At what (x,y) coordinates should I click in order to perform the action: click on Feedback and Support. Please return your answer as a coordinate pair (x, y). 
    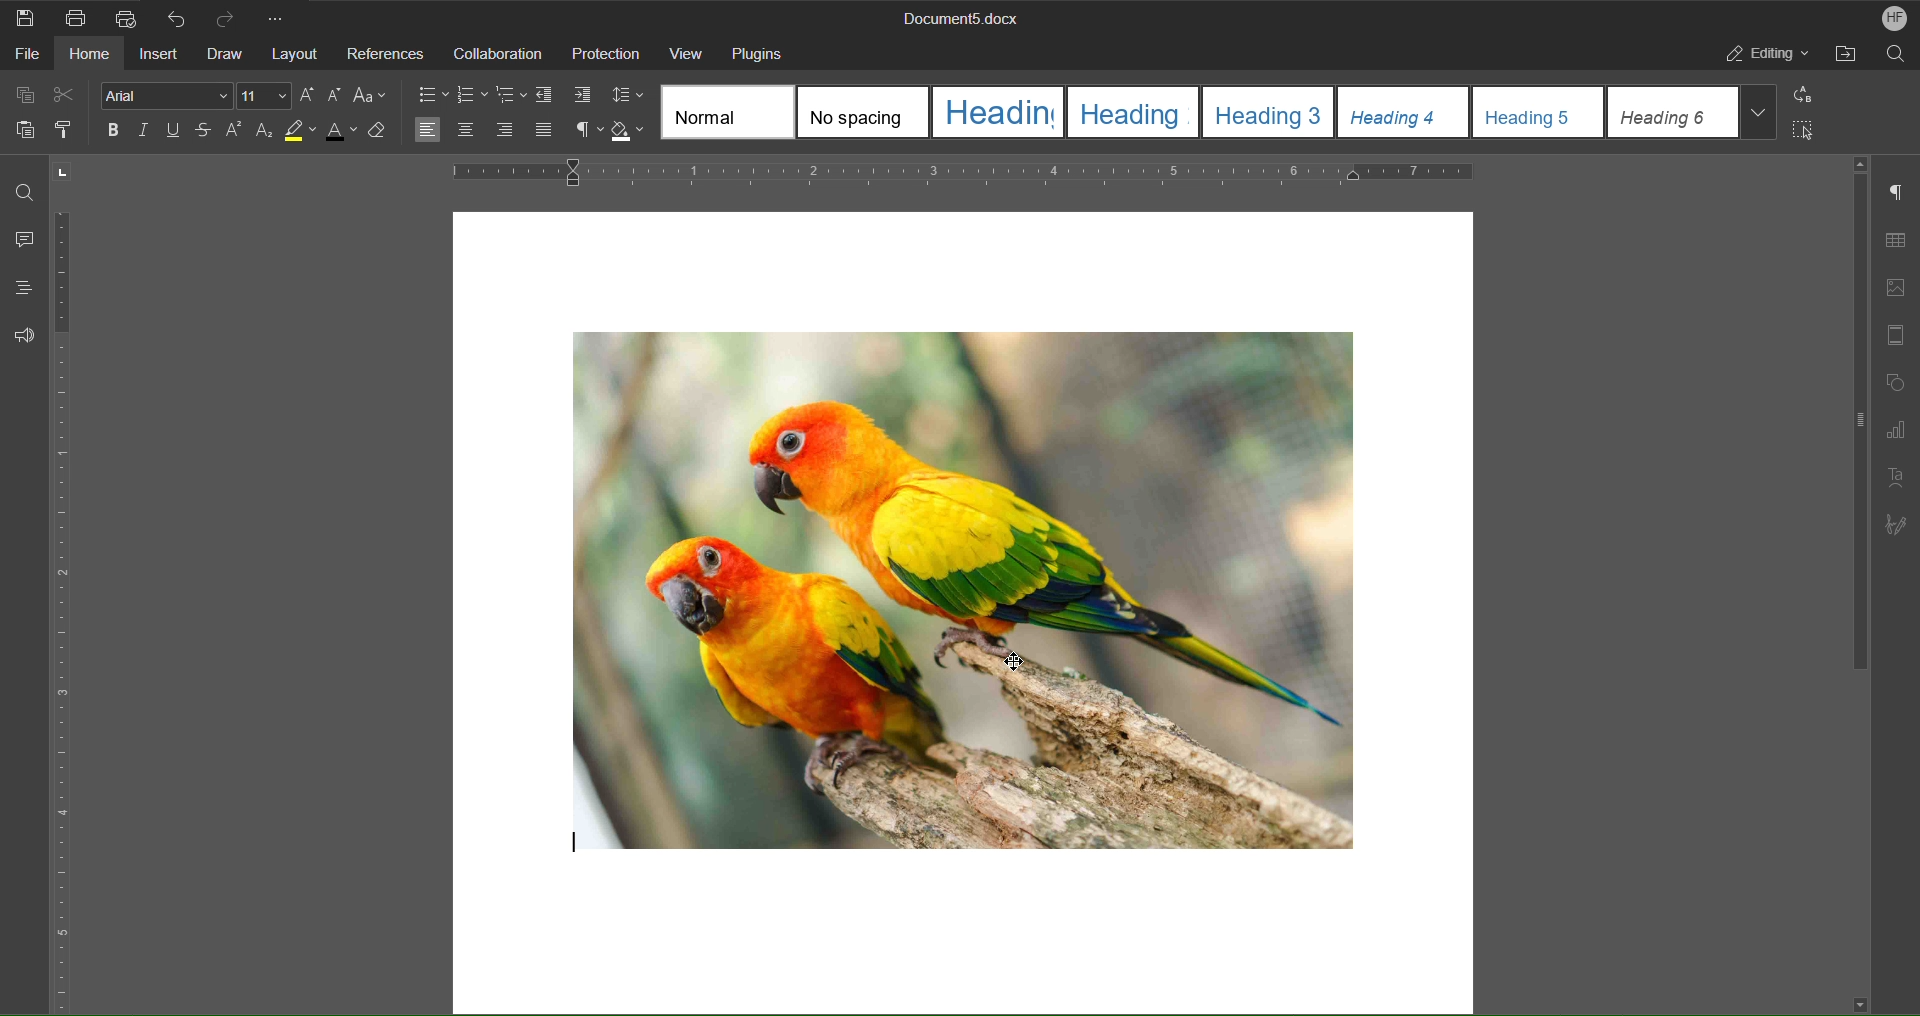
    Looking at the image, I should click on (24, 335).